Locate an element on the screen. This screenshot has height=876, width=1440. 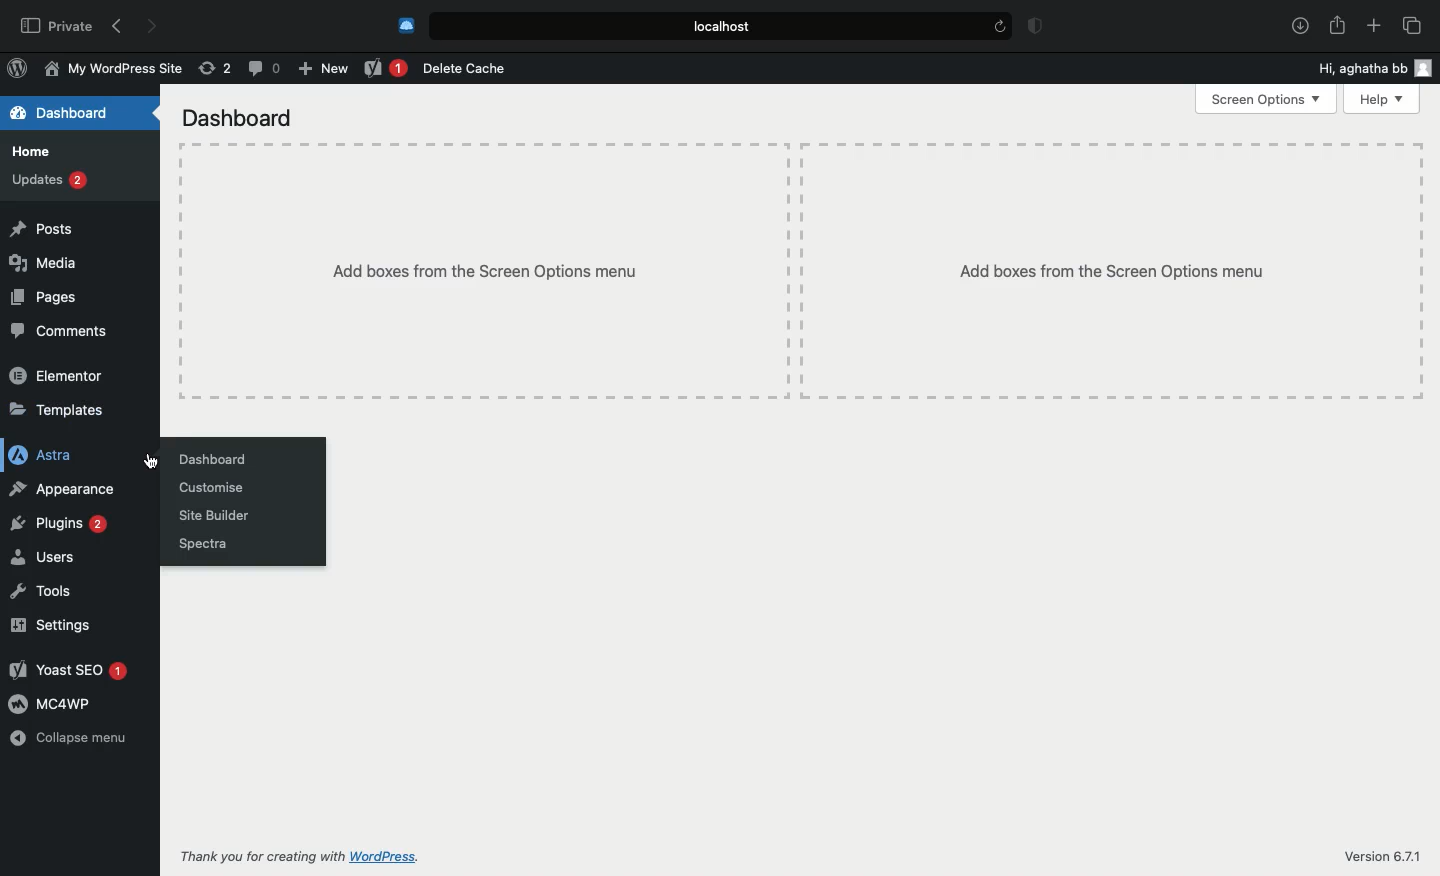
Tabs is located at coordinates (1413, 25).